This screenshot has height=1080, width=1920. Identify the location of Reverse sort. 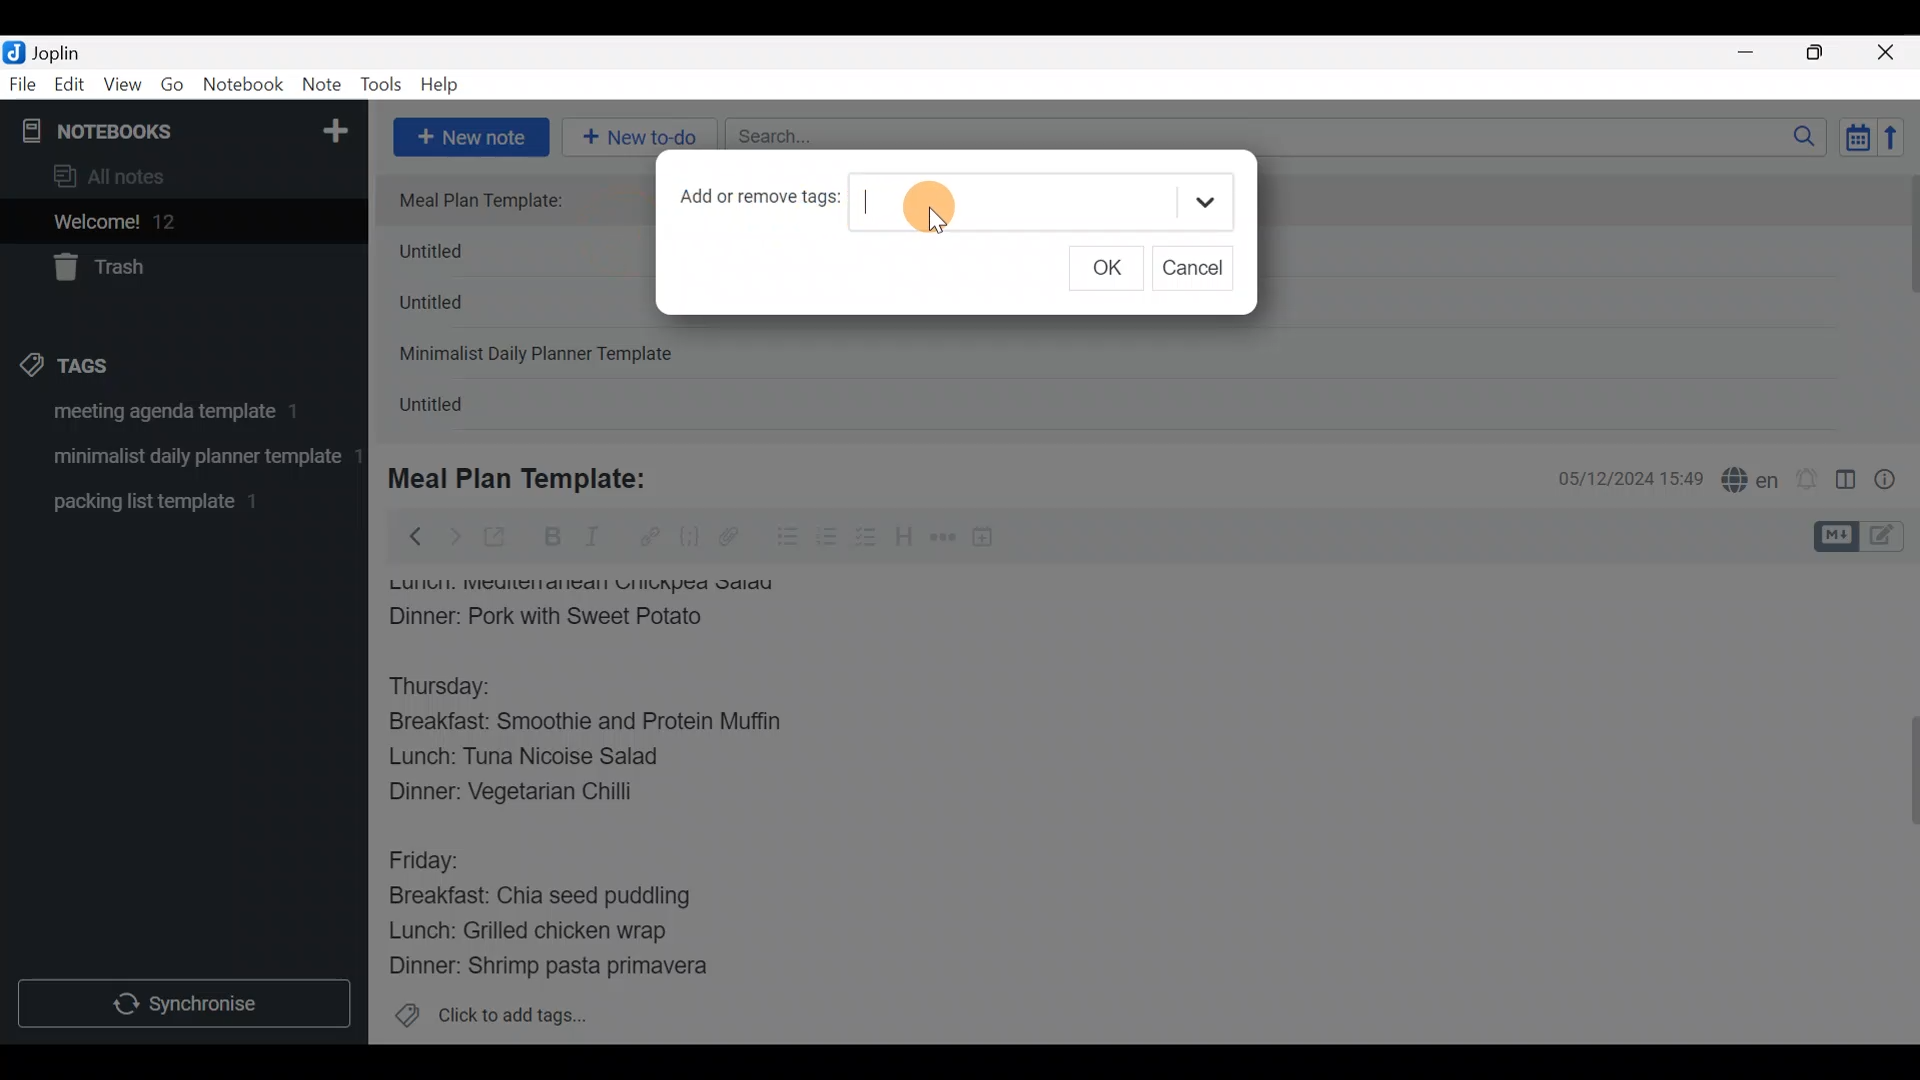
(1901, 143).